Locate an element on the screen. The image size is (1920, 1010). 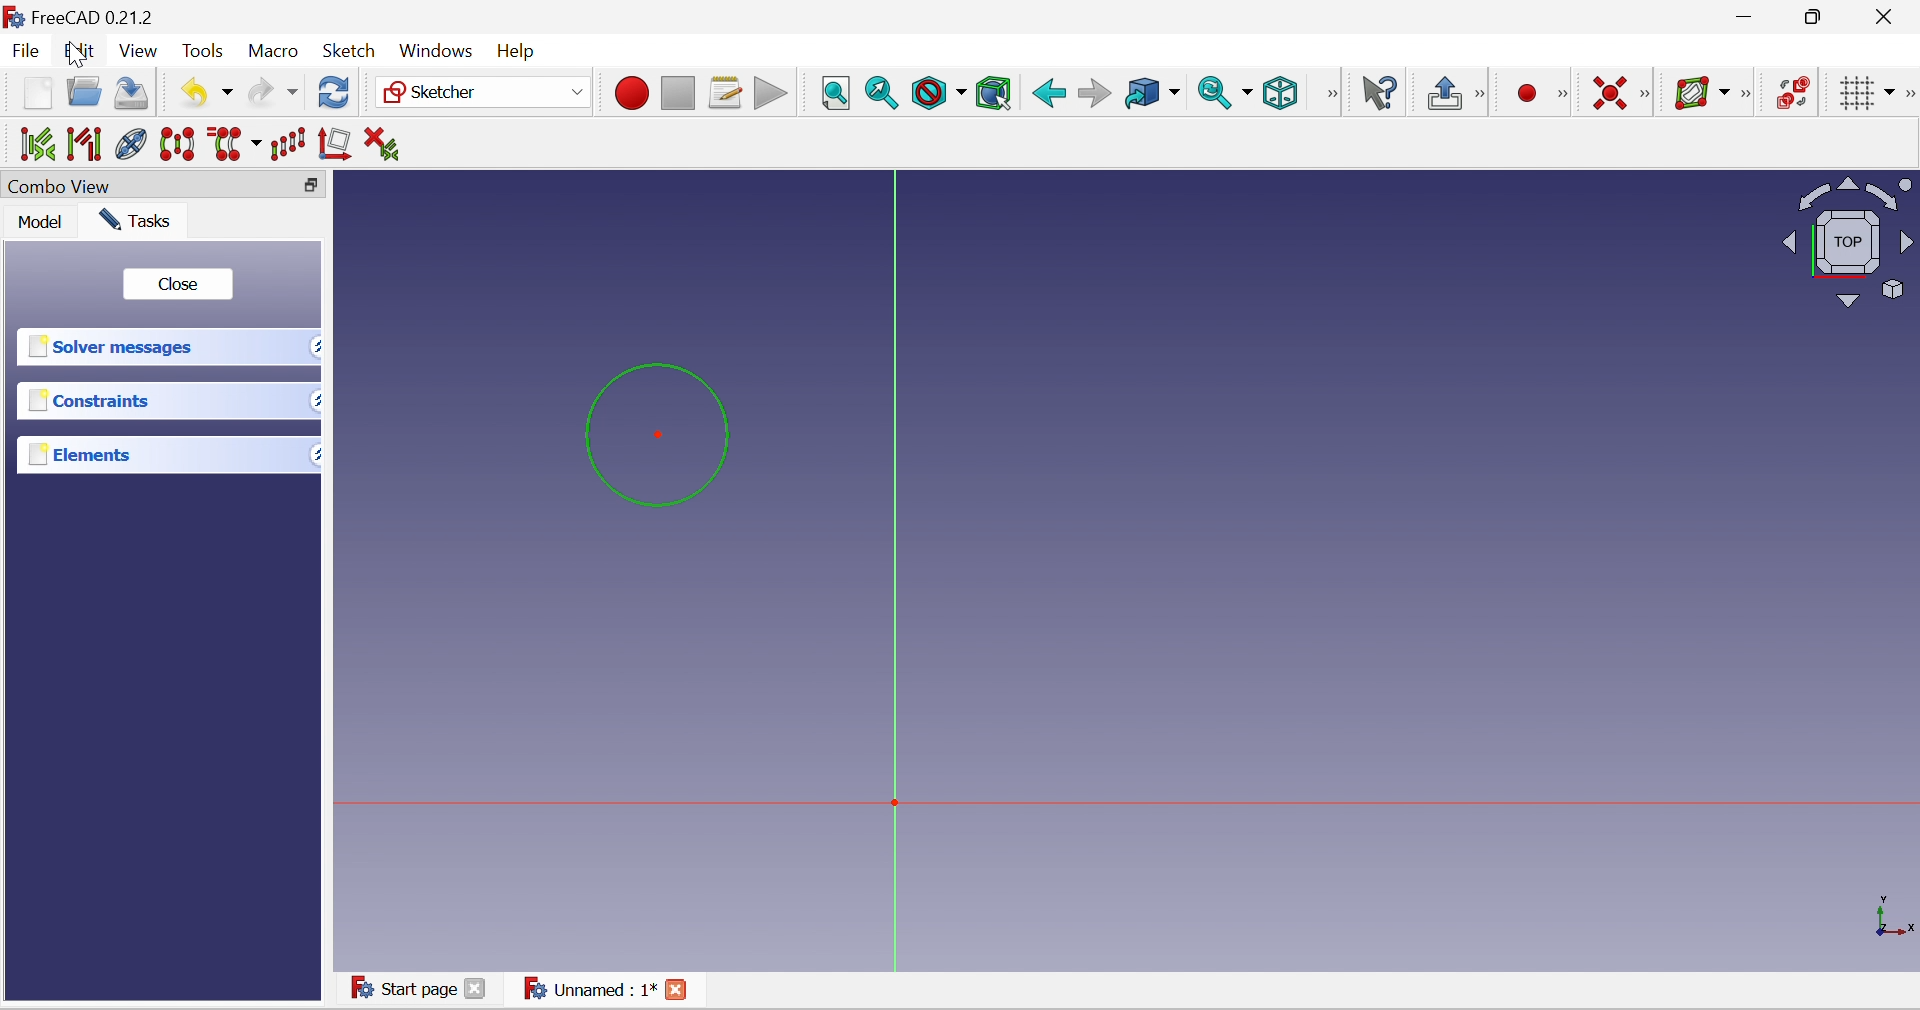
[Sketcher edit tools] is located at coordinates (1908, 94).